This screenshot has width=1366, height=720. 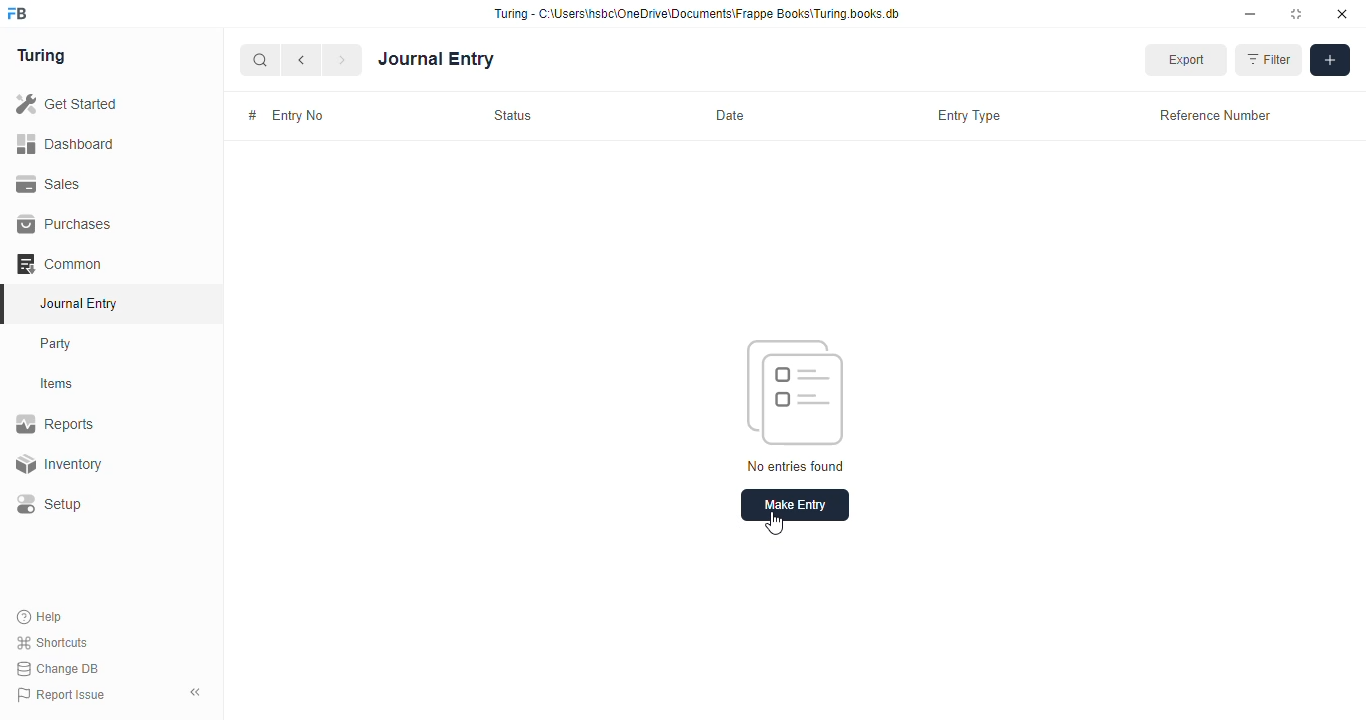 I want to click on get started, so click(x=68, y=104).